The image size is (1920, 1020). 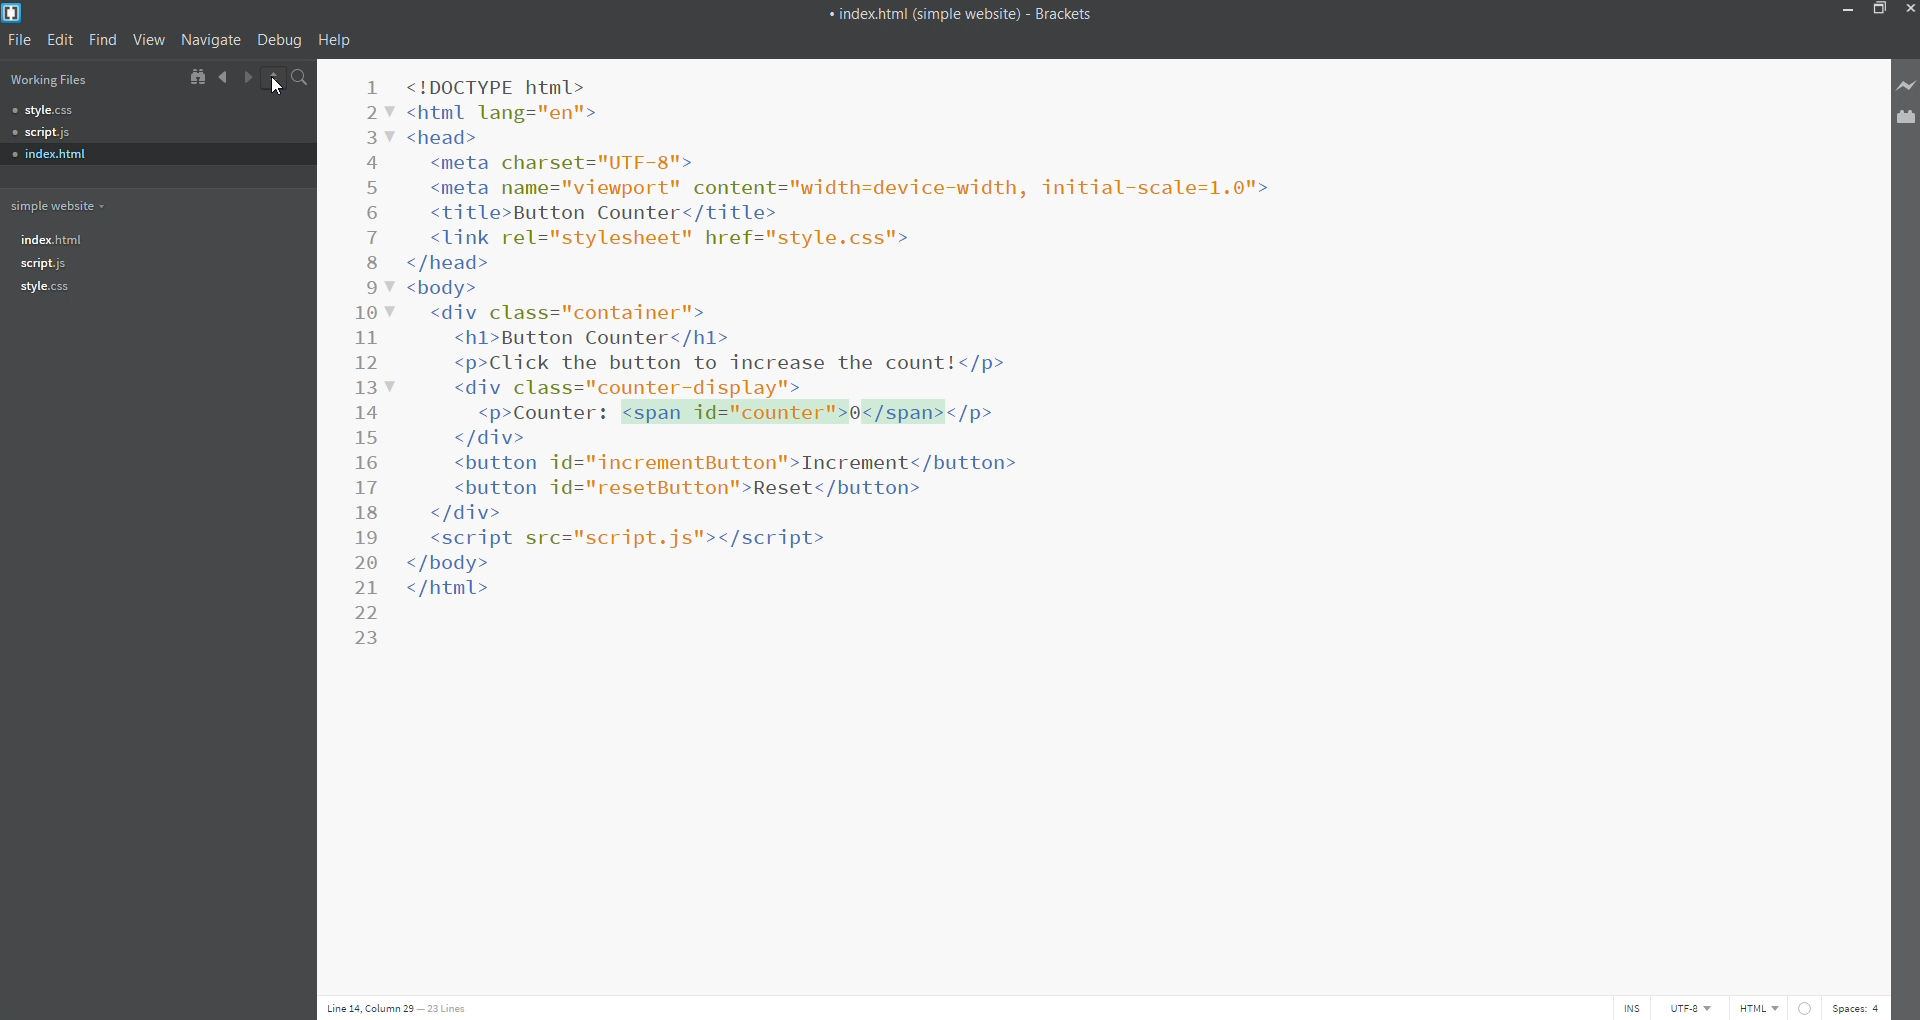 What do you see at coordinates (1840, 11) in the screenshot?
I see `minimize` at bounding box center [1840, 11].